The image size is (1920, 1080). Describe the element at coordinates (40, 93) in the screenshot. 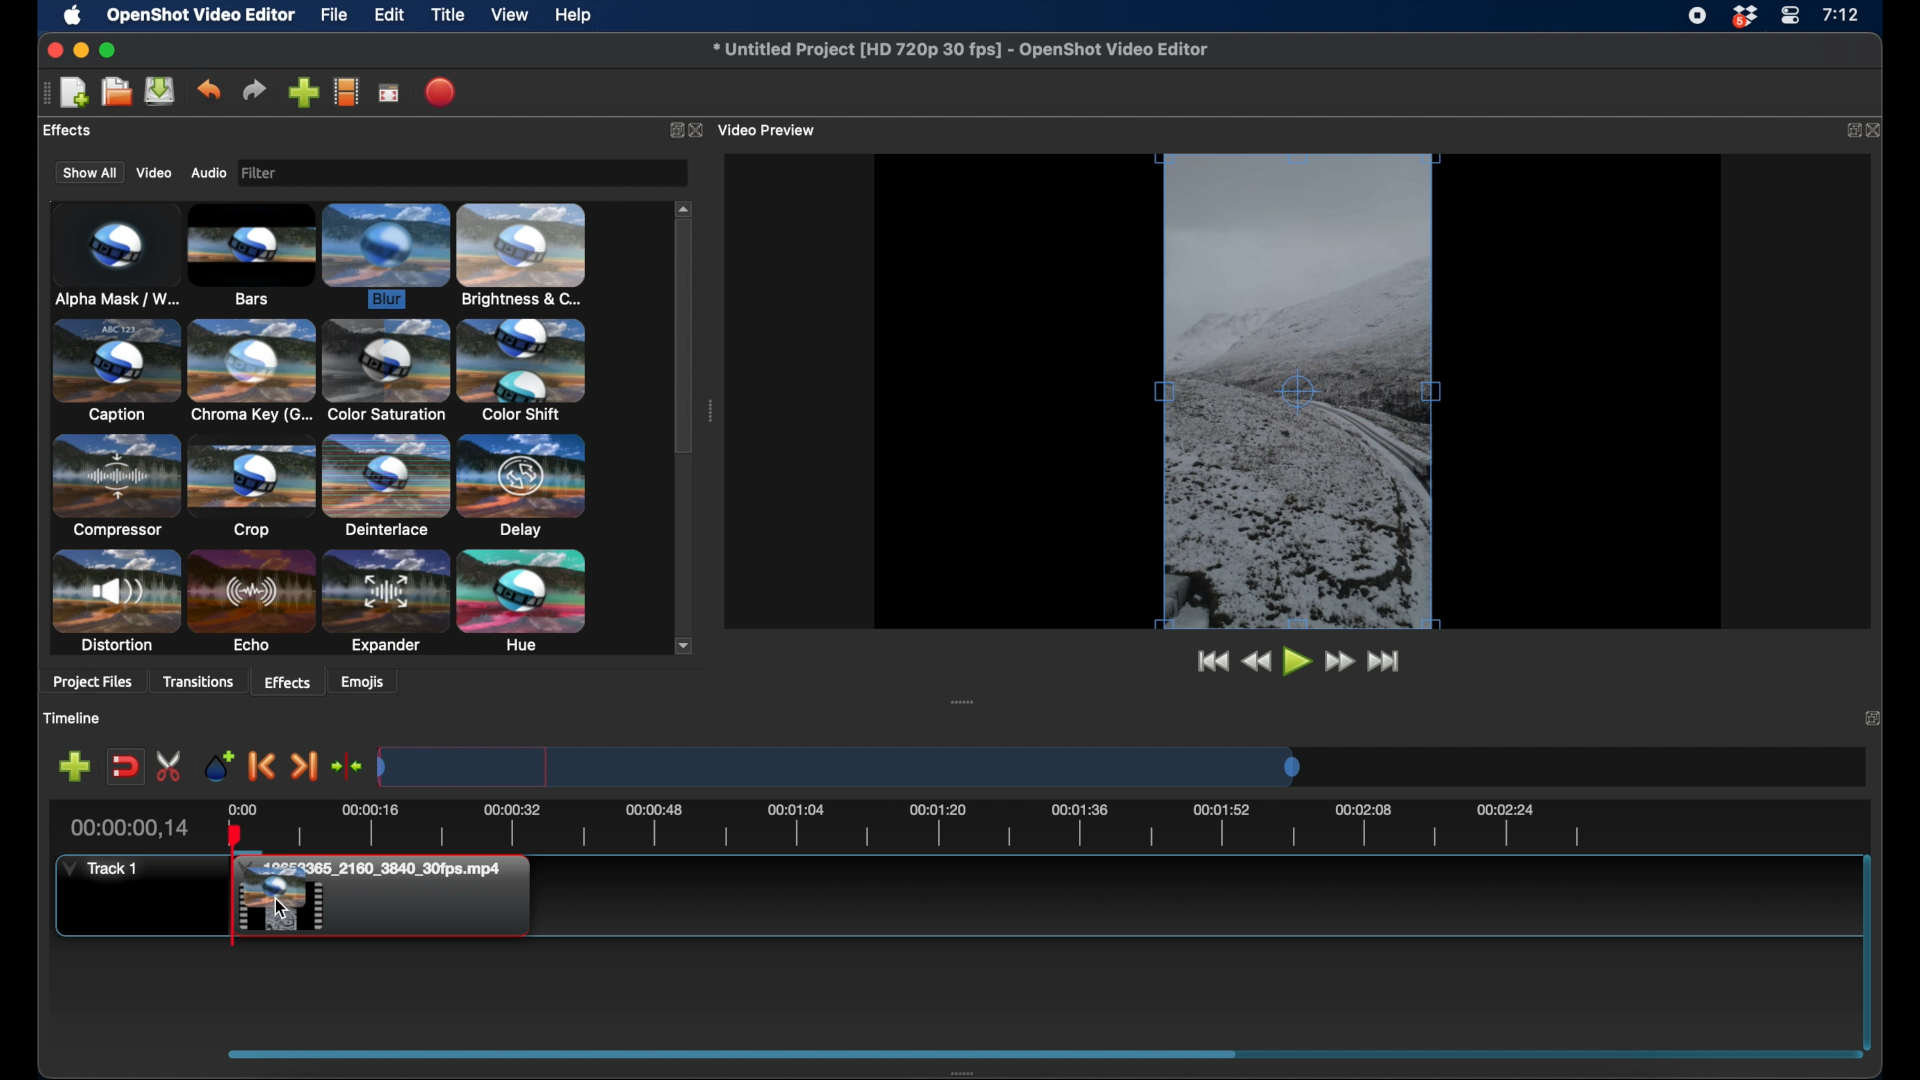

I see `drag handle` at that location.